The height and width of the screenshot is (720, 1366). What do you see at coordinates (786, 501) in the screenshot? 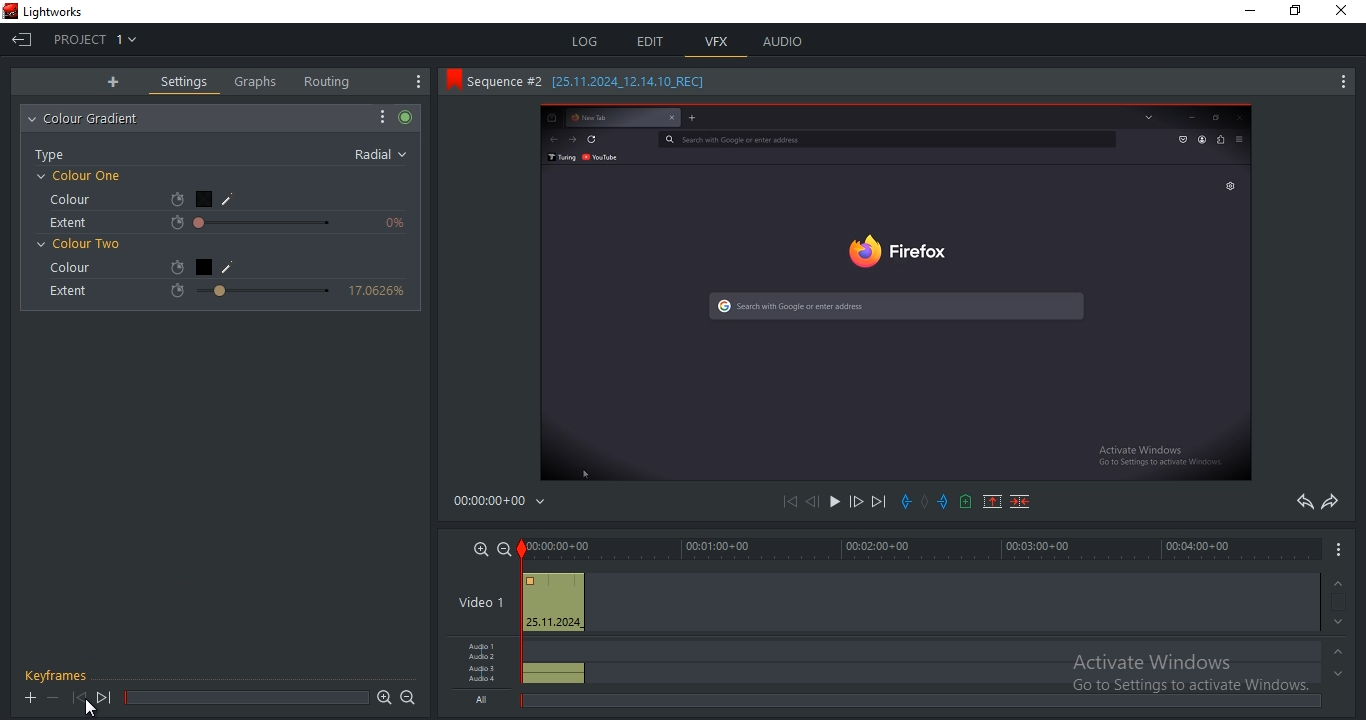
I see `move backward` at bounding box center [786, 501].